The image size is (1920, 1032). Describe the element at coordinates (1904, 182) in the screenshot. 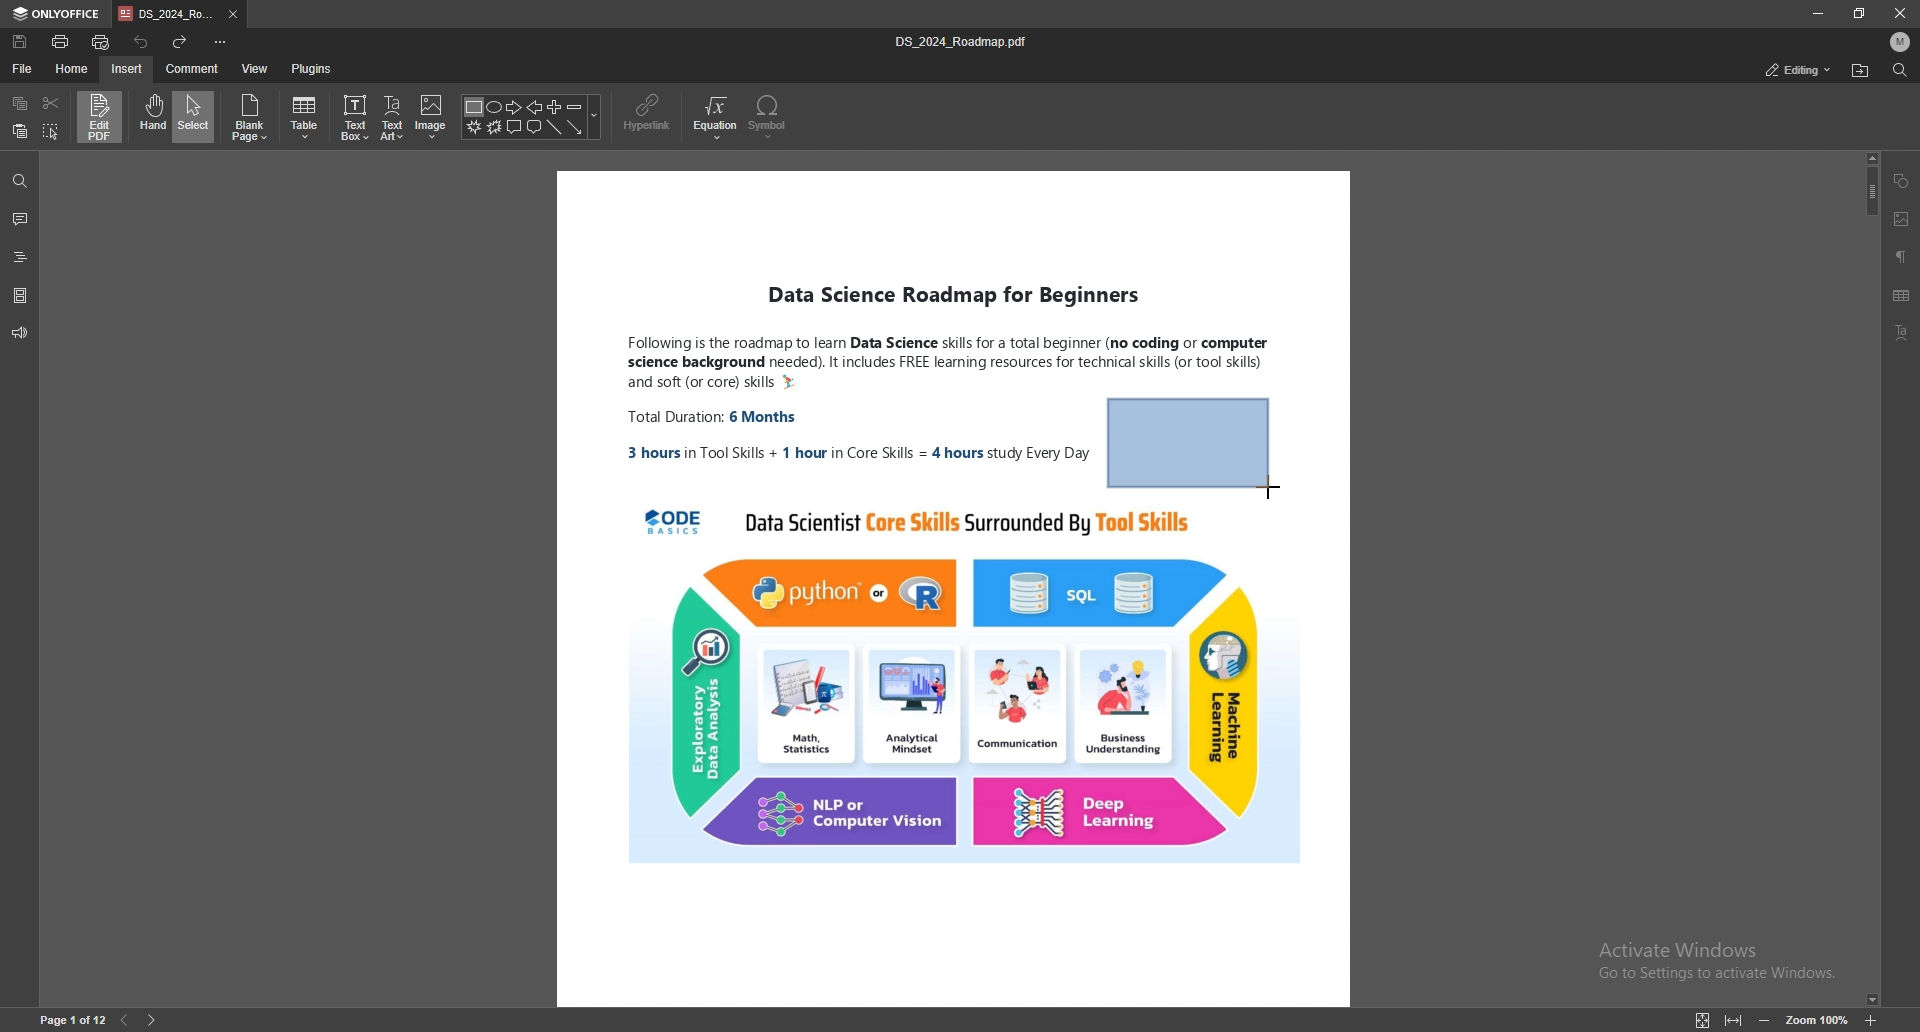

I see `shape` at that location.